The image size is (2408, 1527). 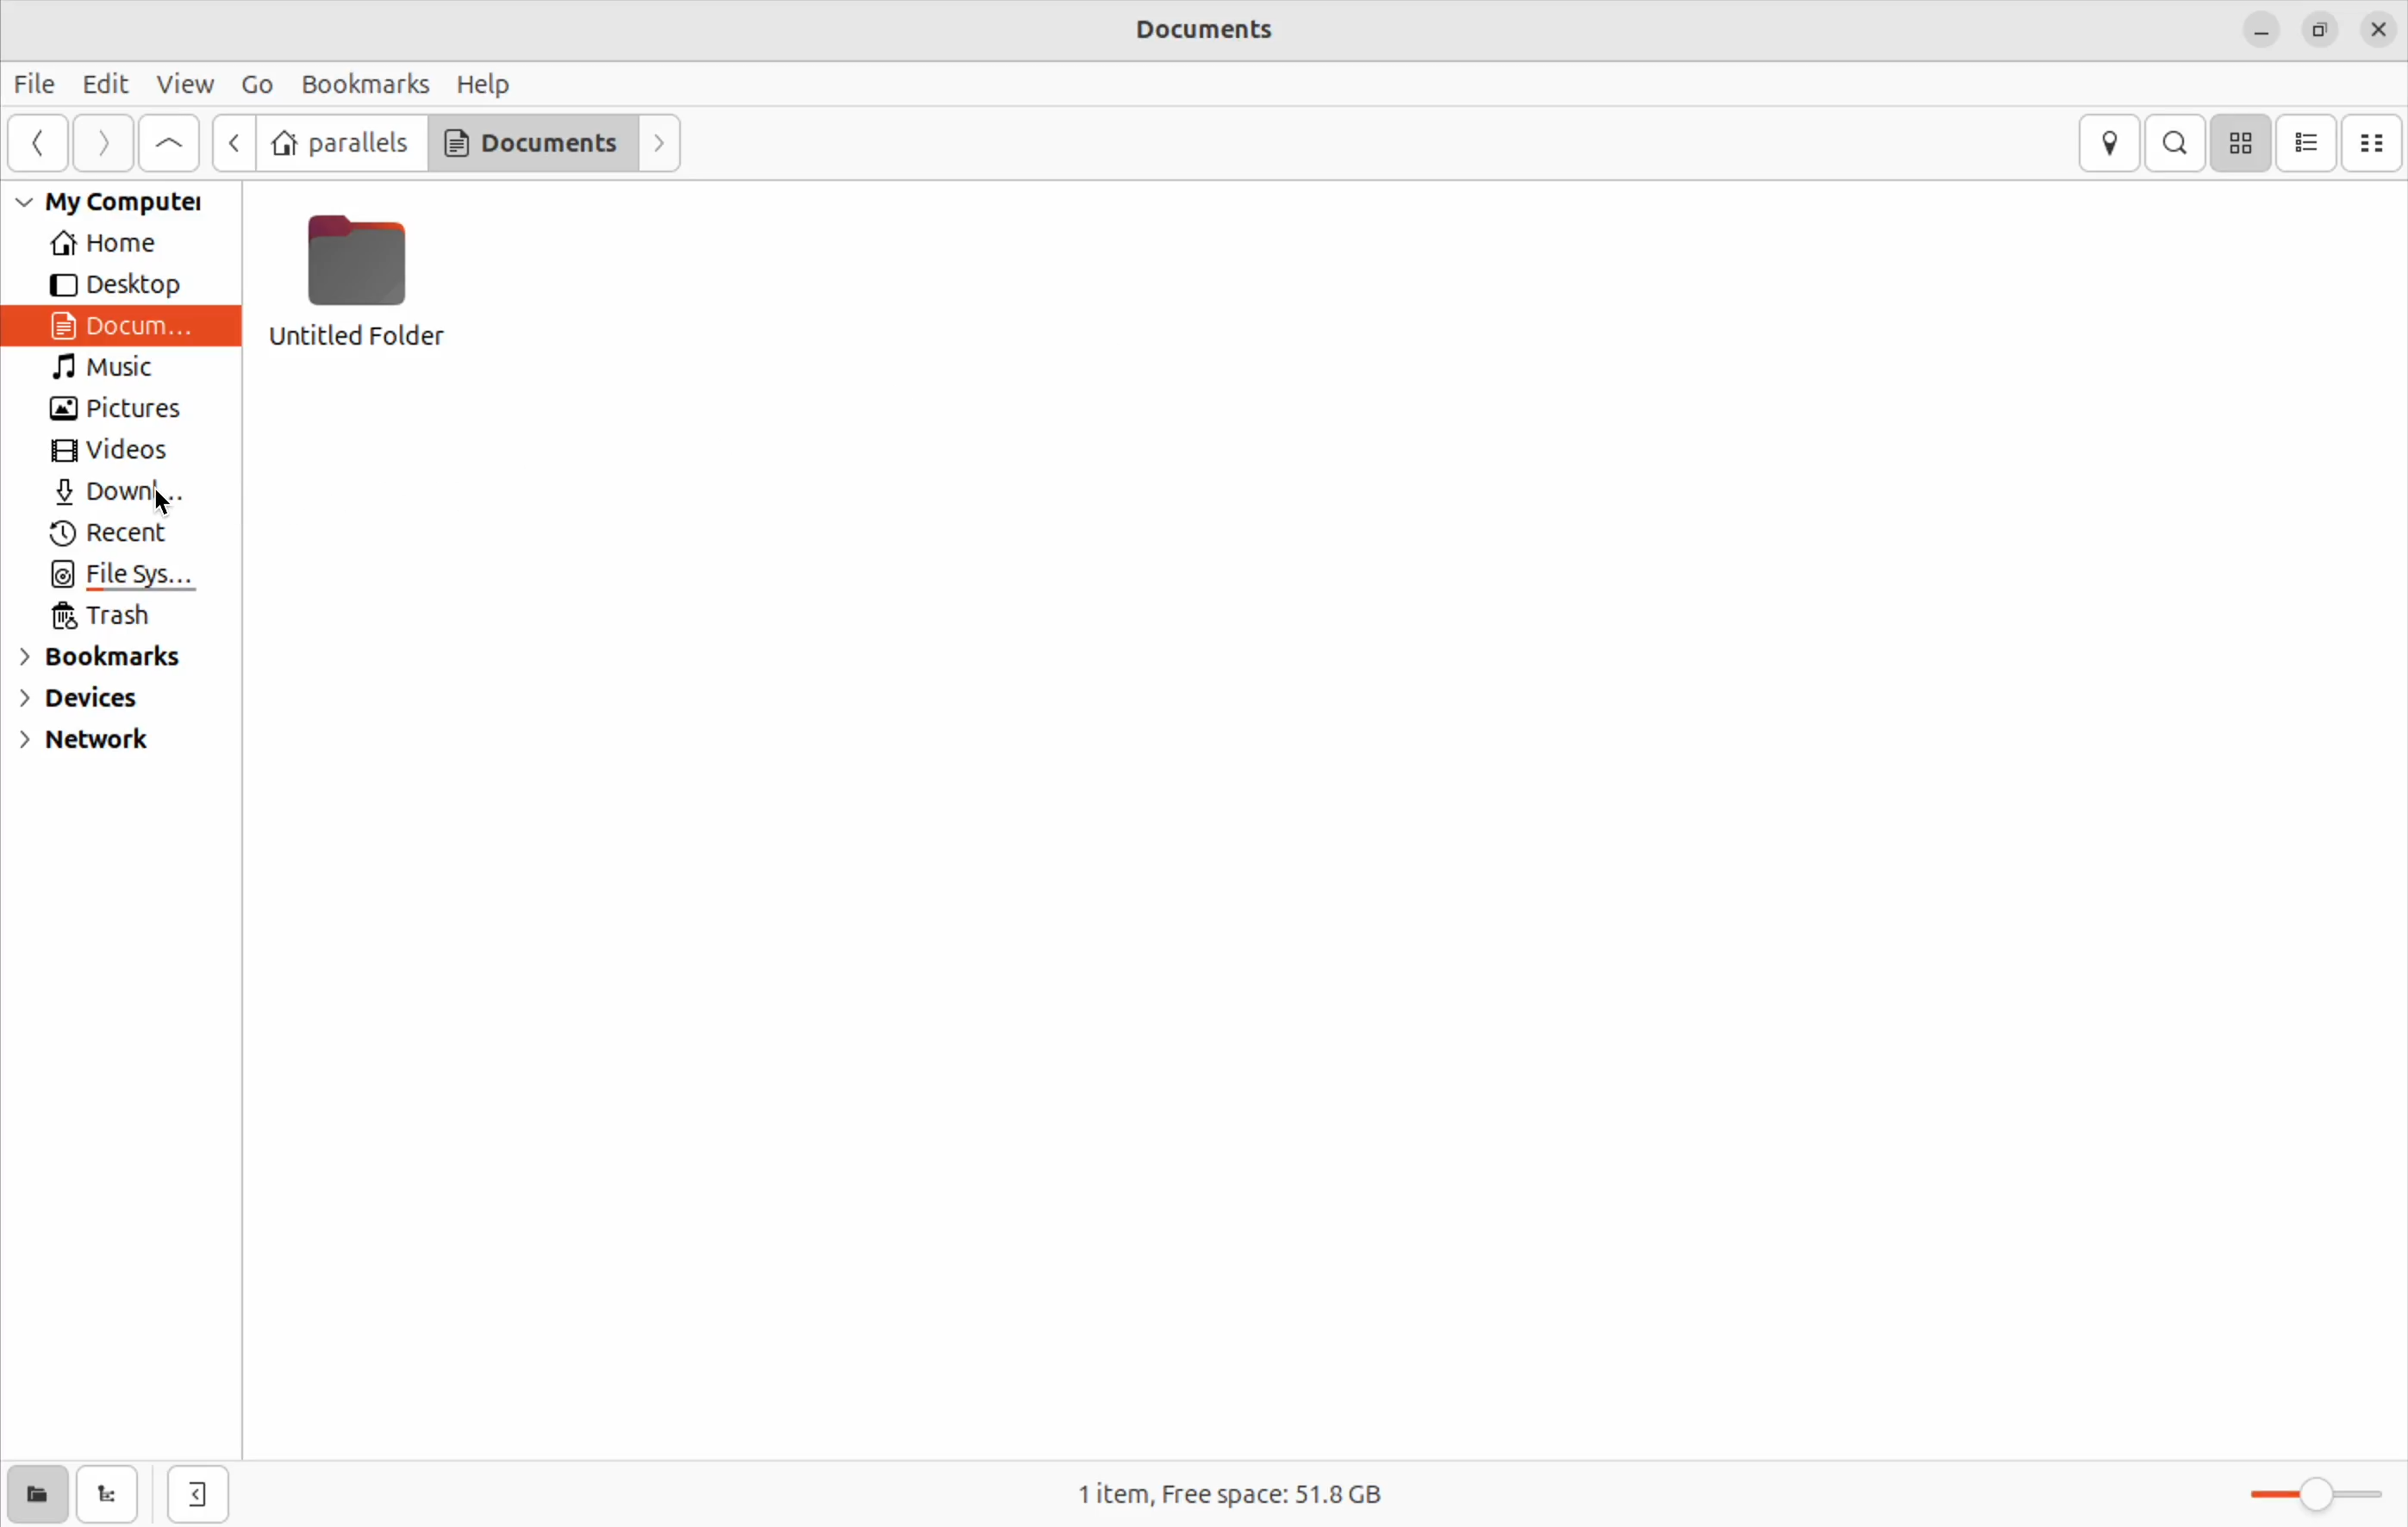 I want to click on hide side bar, so click(x=195, y=1496).